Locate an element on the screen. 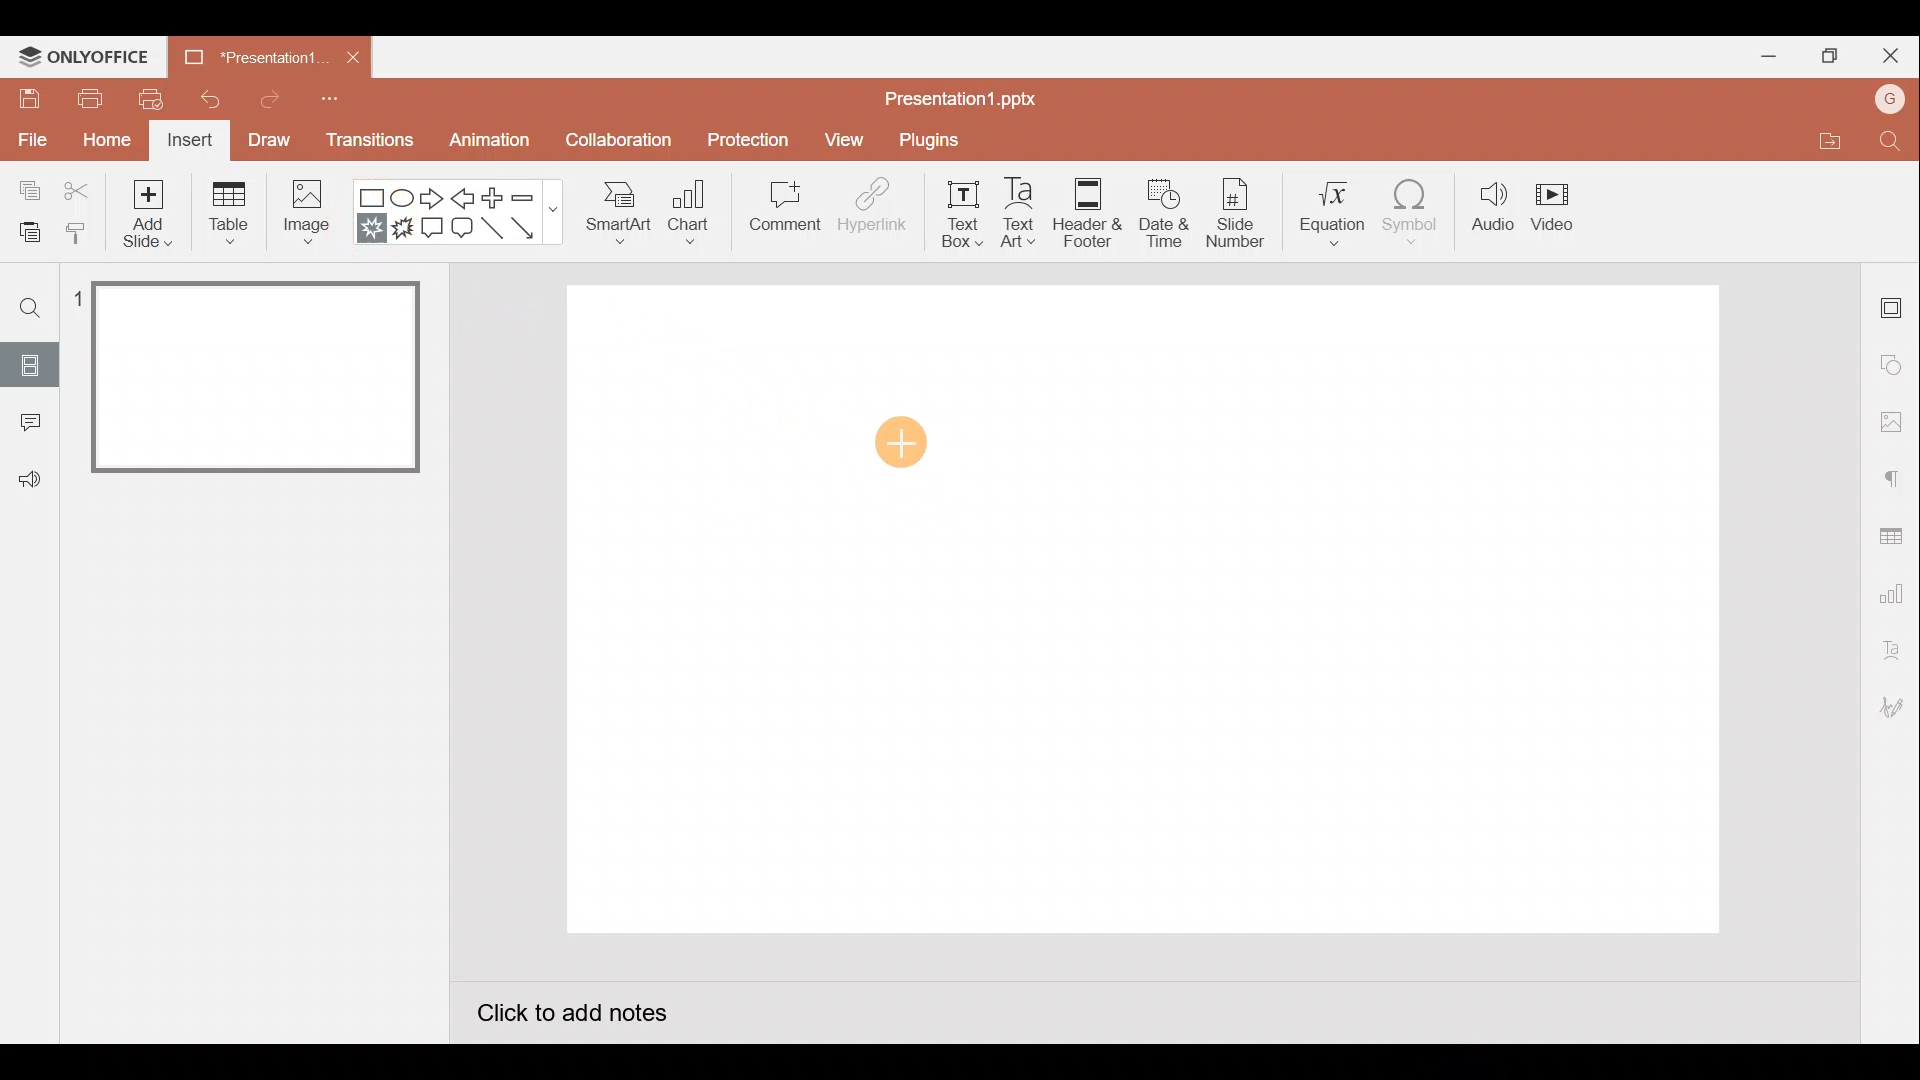 This screenshot has width=1920, height=1080. Line is located at coordinates (491, 231).